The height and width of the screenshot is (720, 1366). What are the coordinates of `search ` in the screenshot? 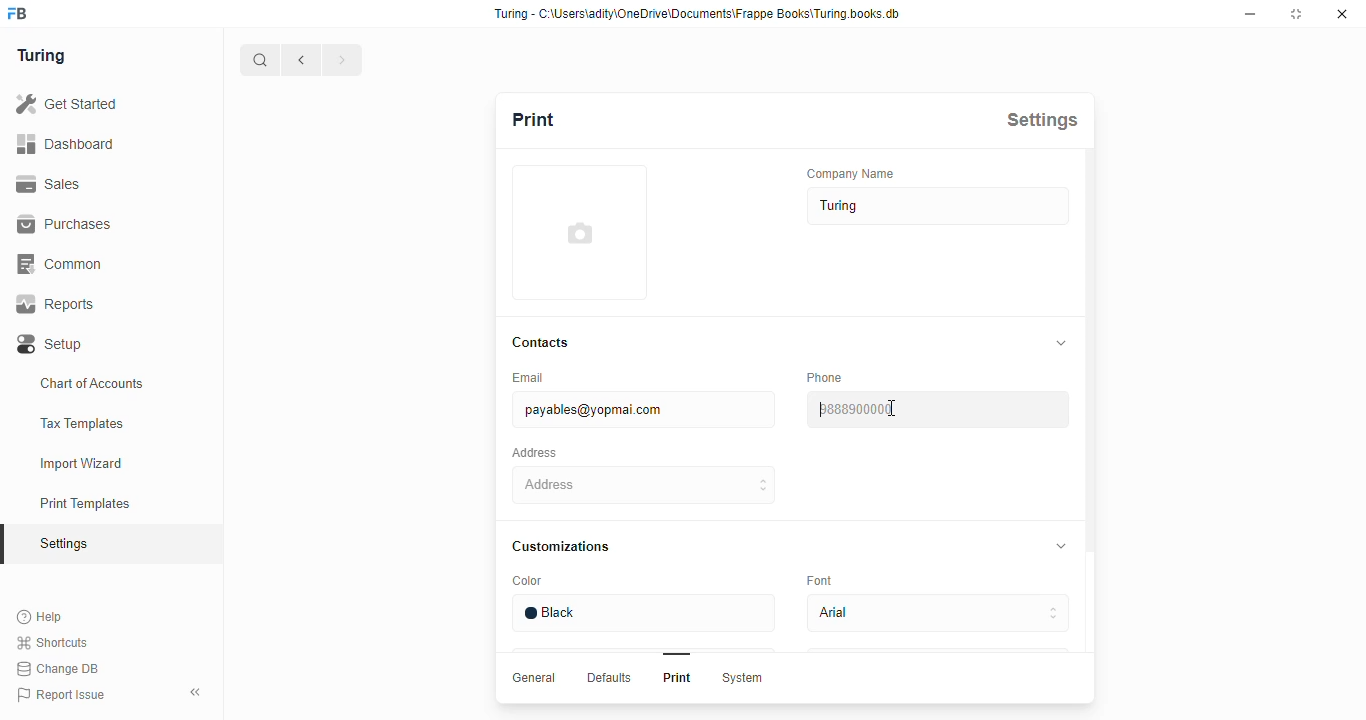 It's located at (261, 59).